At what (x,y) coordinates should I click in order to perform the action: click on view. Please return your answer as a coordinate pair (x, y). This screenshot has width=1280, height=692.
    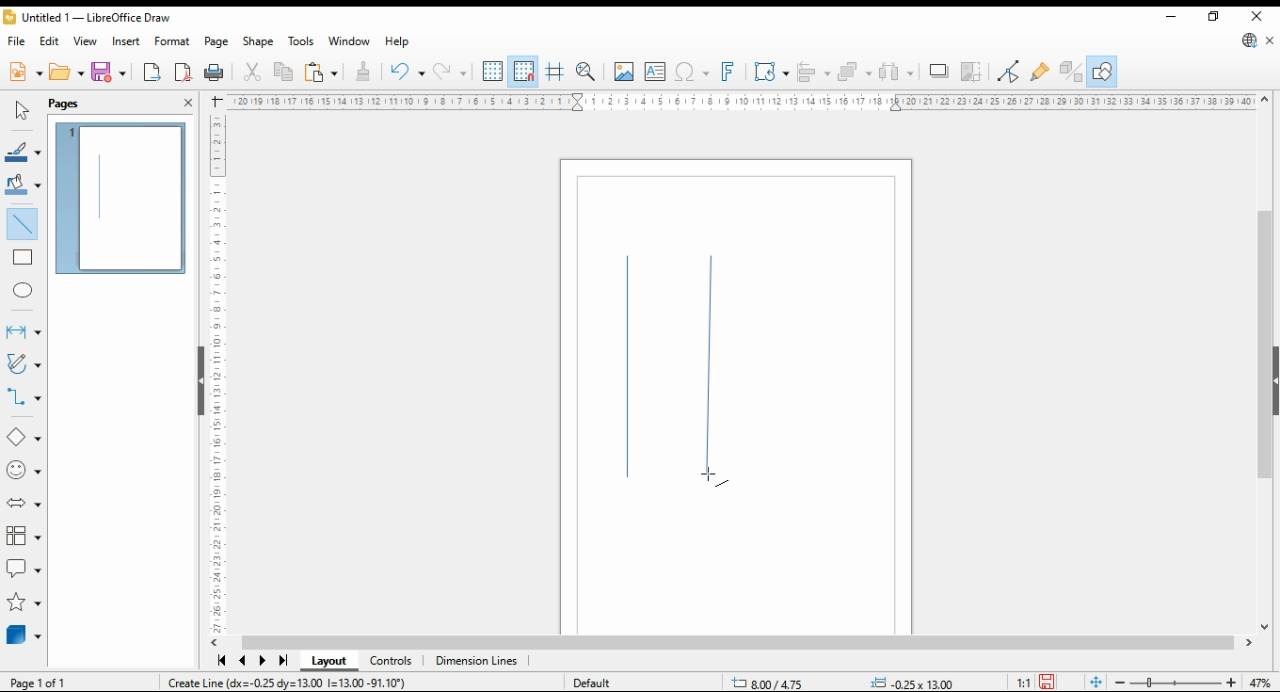
    Looking at the image, I should click on (86, 41).